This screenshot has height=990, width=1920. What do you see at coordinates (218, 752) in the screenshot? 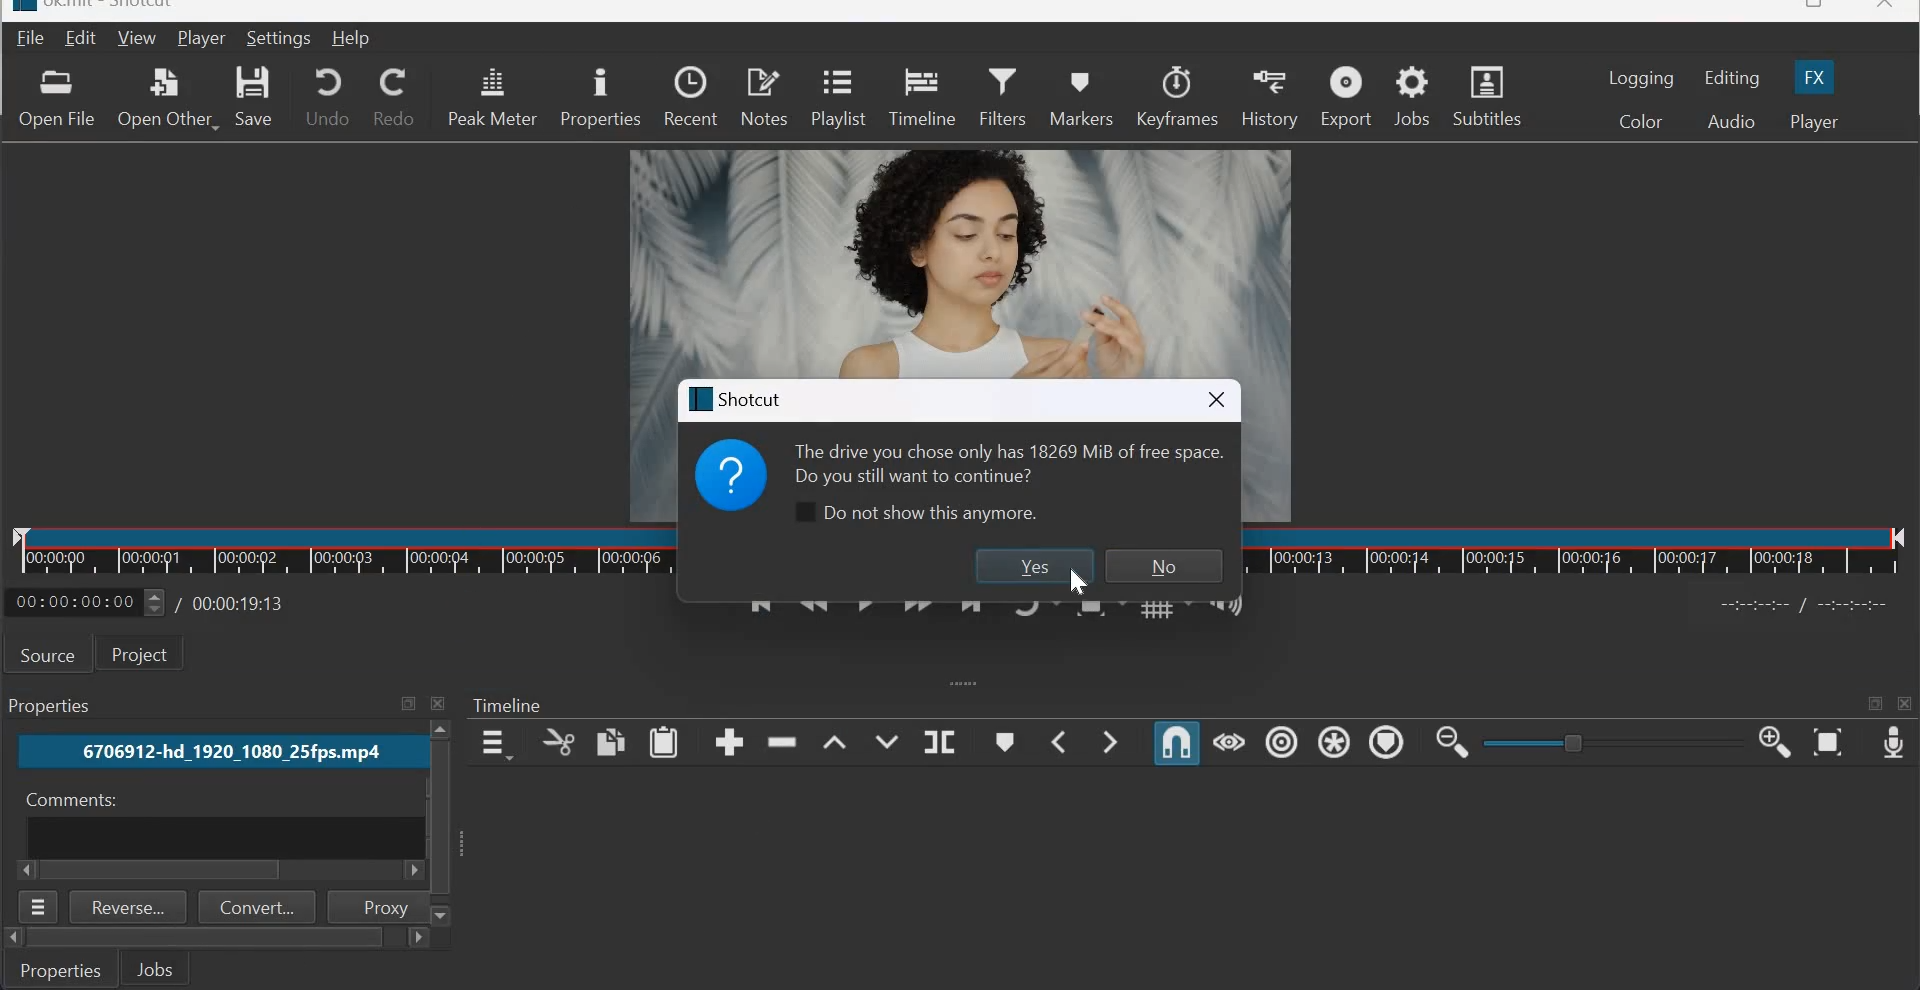
I see `mp4 file` at bounding box center [218, 752].